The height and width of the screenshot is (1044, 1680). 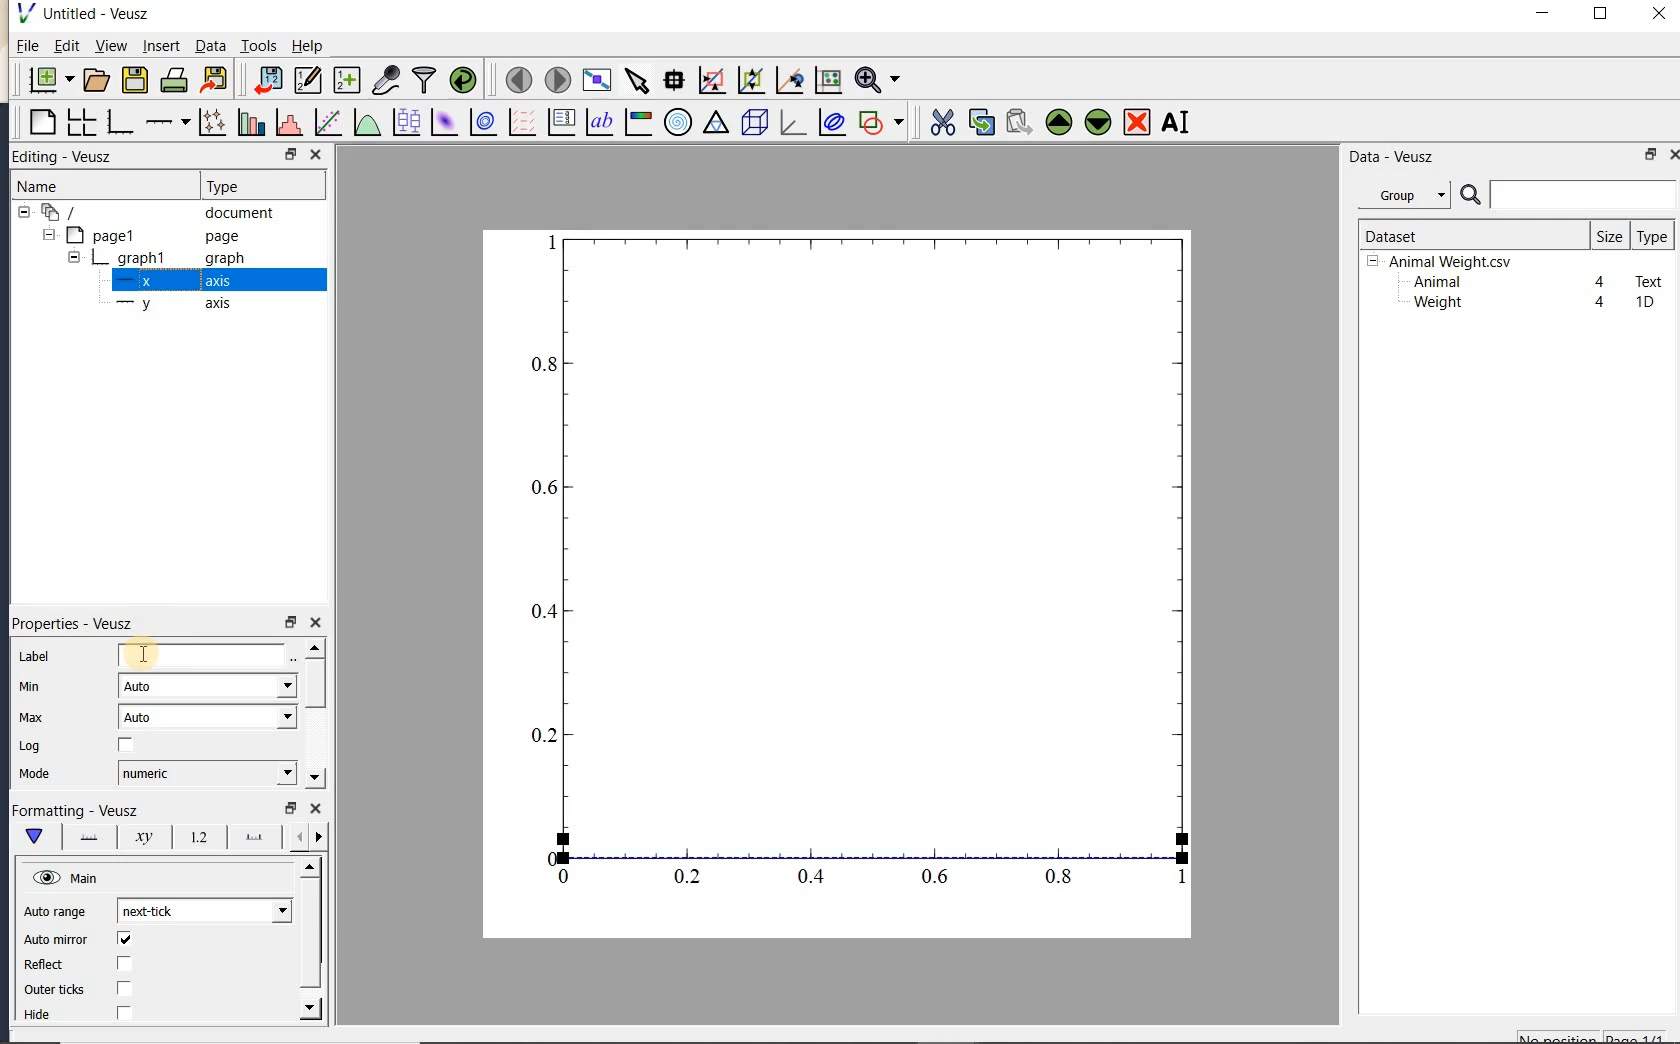 What do you see at coordinates (210, 45) in the screenshot?
I see `Data` at bounding box center [210, 45].